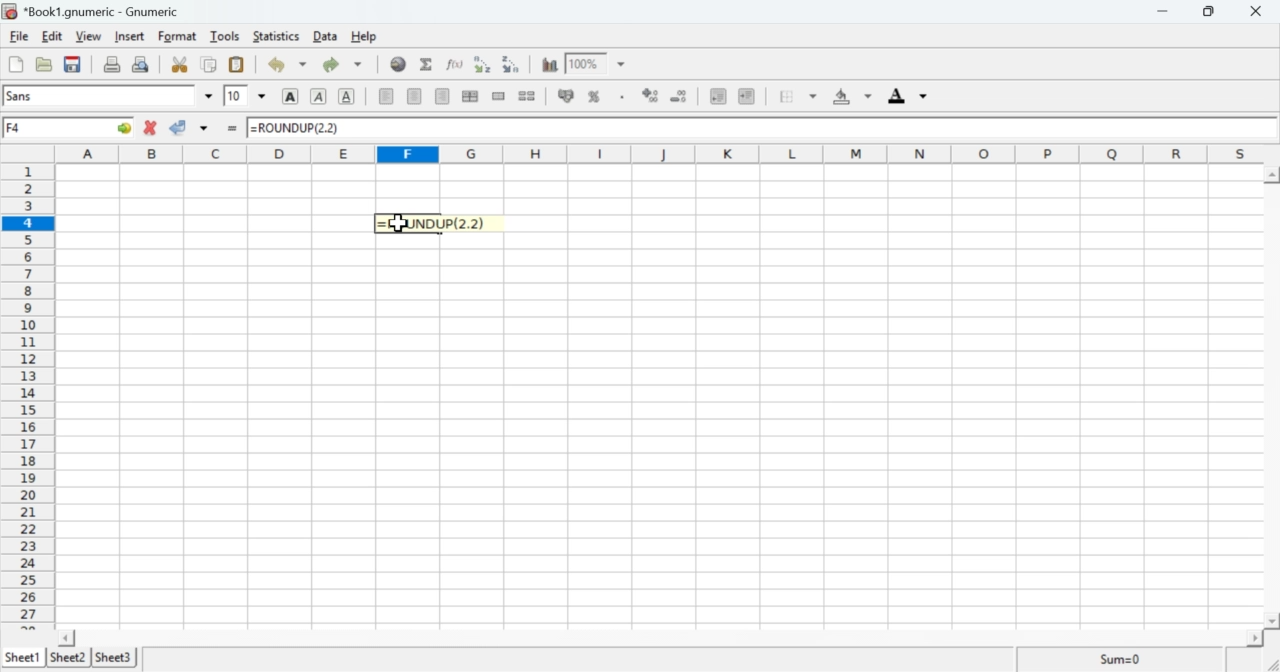 The width and height of the screenshot is (1280, 672). What do you see at coordinates (152, 127) in the screenshot?
I see `Cancel change` at bounding box center [152, 127].